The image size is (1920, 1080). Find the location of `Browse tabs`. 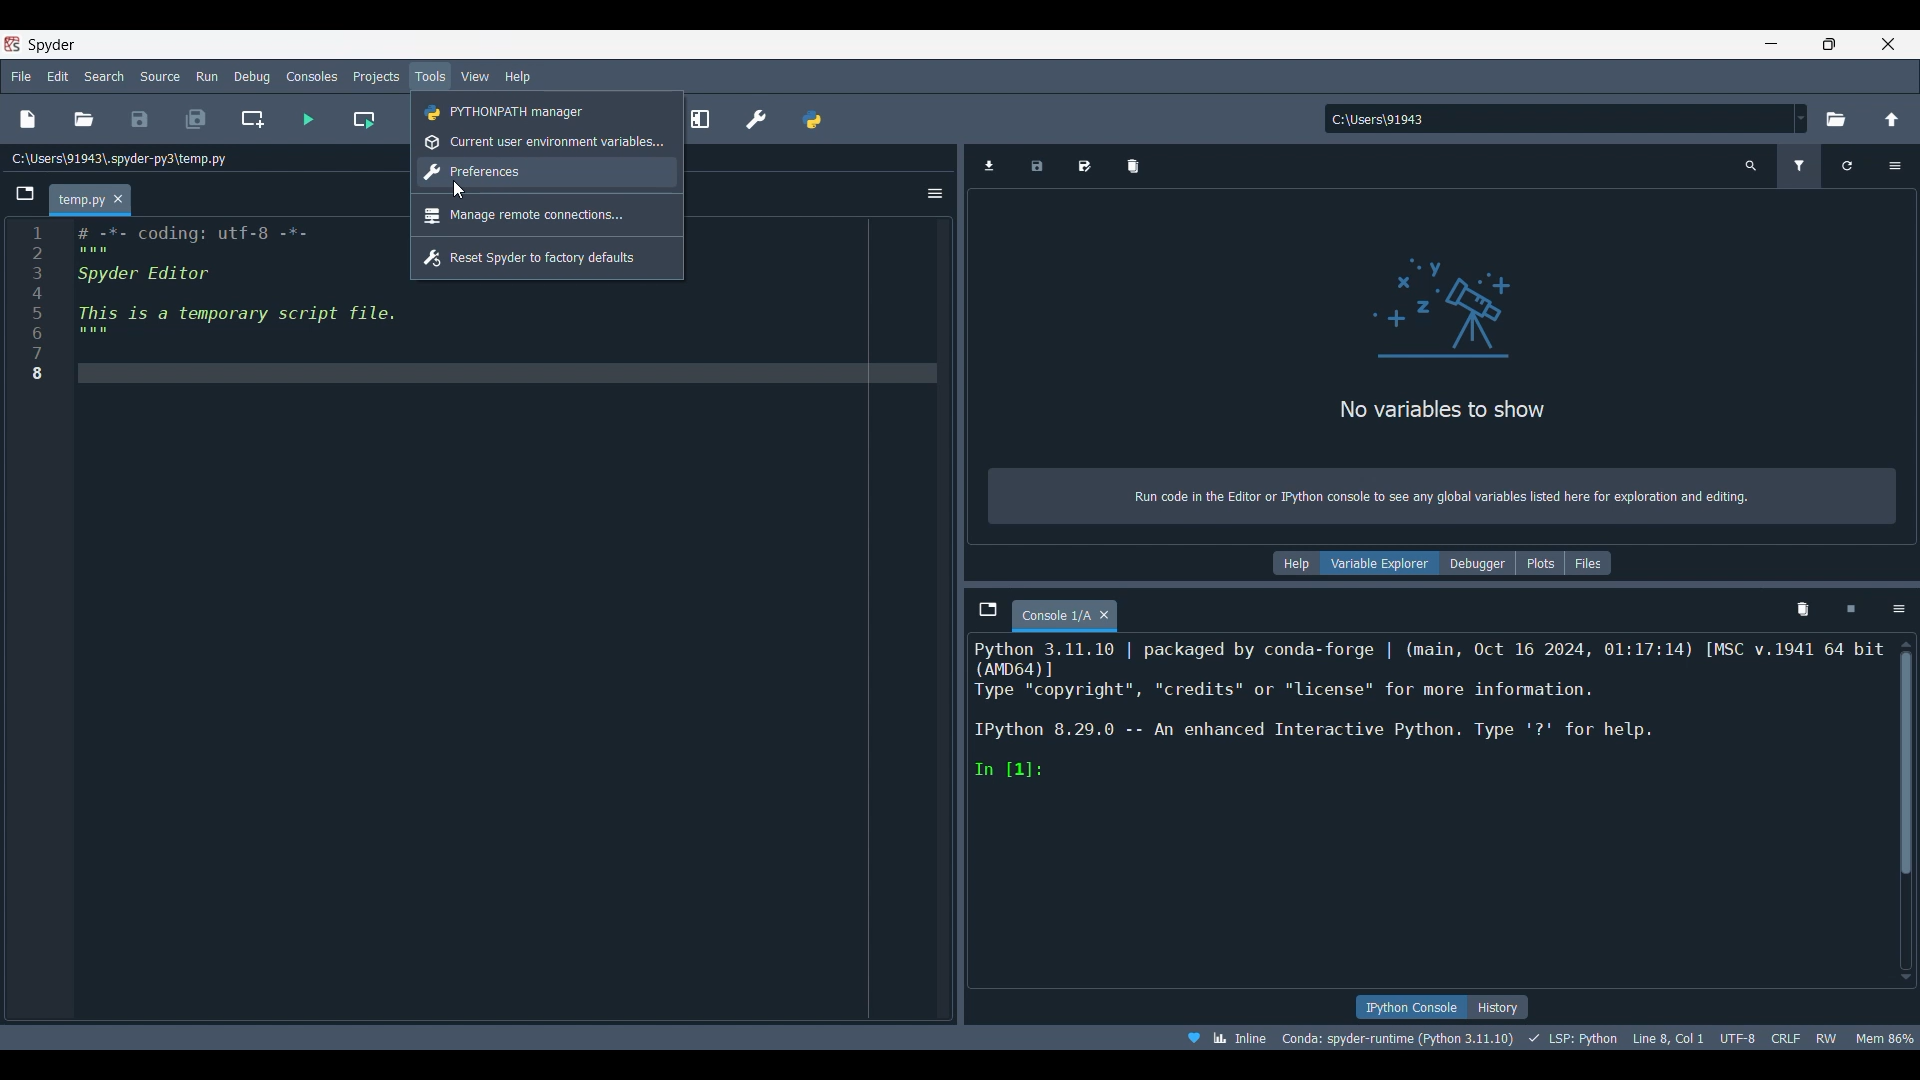

Browse tabs is located at coordinates (989, 609).